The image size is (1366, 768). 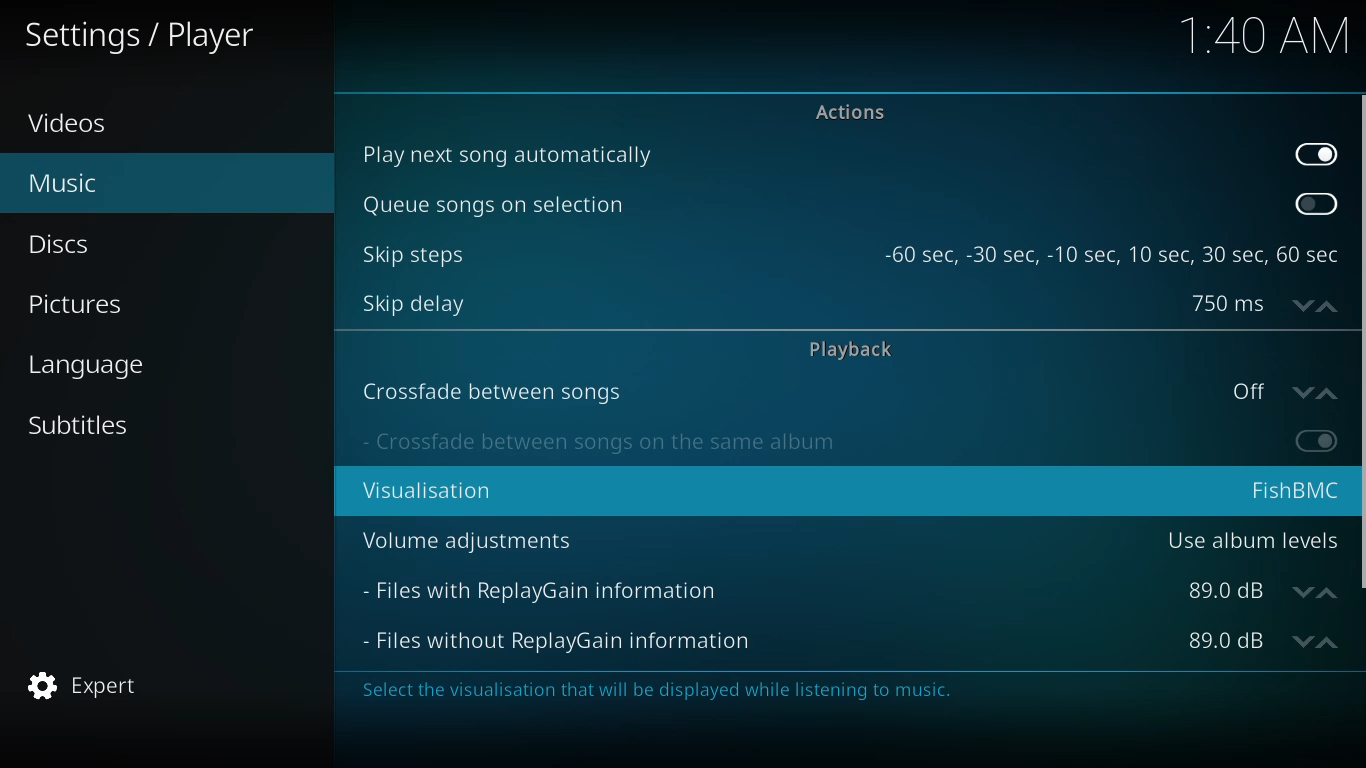 What do you see at coordinates (664, 359) in the screenshot?
I see `cursor` at bounding box center [664, 359].